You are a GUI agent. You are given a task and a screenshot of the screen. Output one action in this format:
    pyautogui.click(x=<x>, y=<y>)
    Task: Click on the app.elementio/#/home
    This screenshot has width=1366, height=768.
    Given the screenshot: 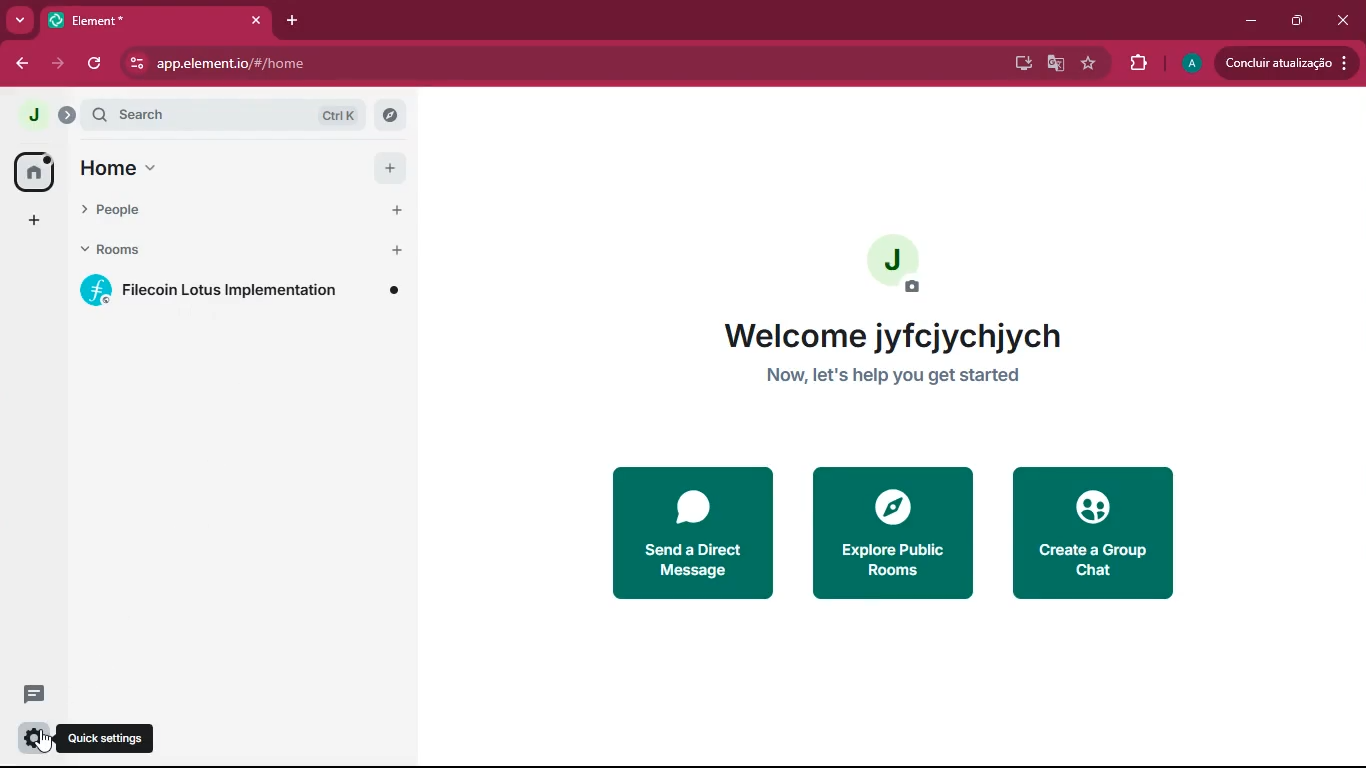 What is the action you would take?
    pyautogui.click(x=371, y=63)
    